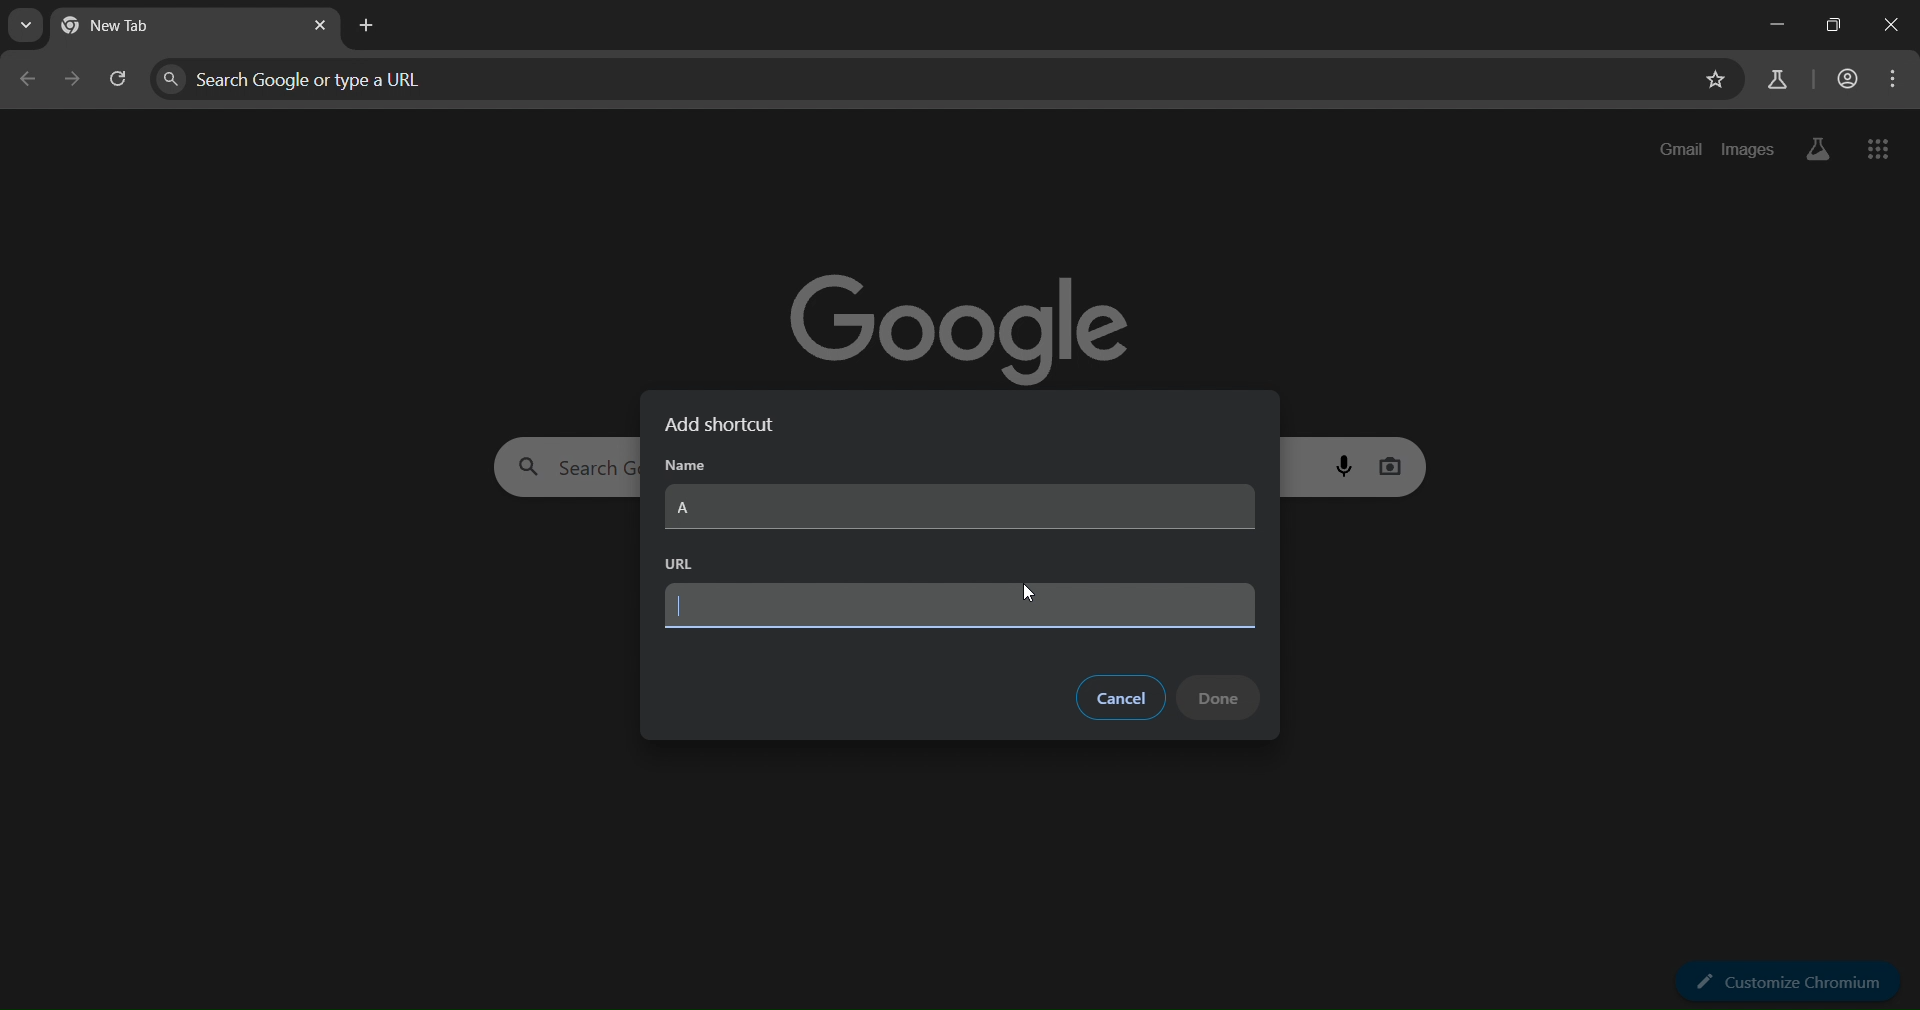 Image resolution: width=1920 pixels, height=1010 pixels. What do you see at coordinates (1775, 79) in the screenshot?
I see `search labs` at bounding box center [1775, 79].